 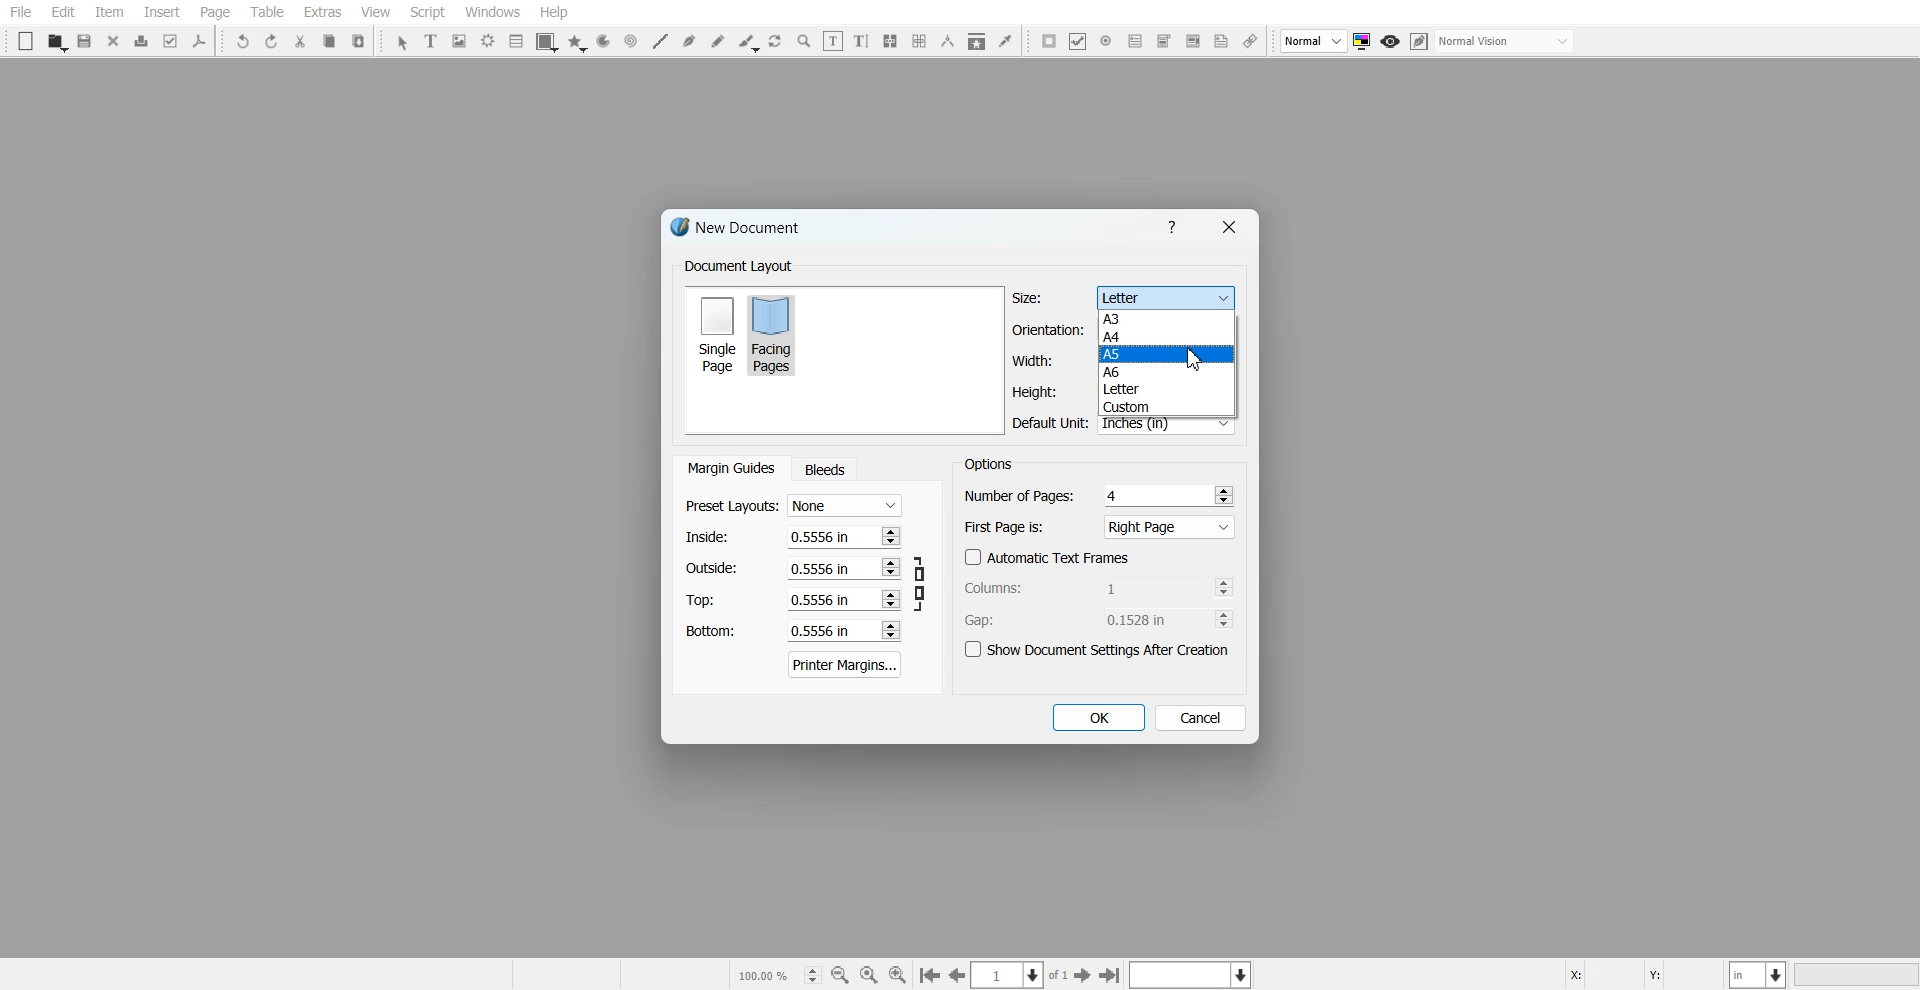 What do you see at coordinates (820, 600) in the screenshot?
I see `0.5556 in` at bounding box center [820, 600].